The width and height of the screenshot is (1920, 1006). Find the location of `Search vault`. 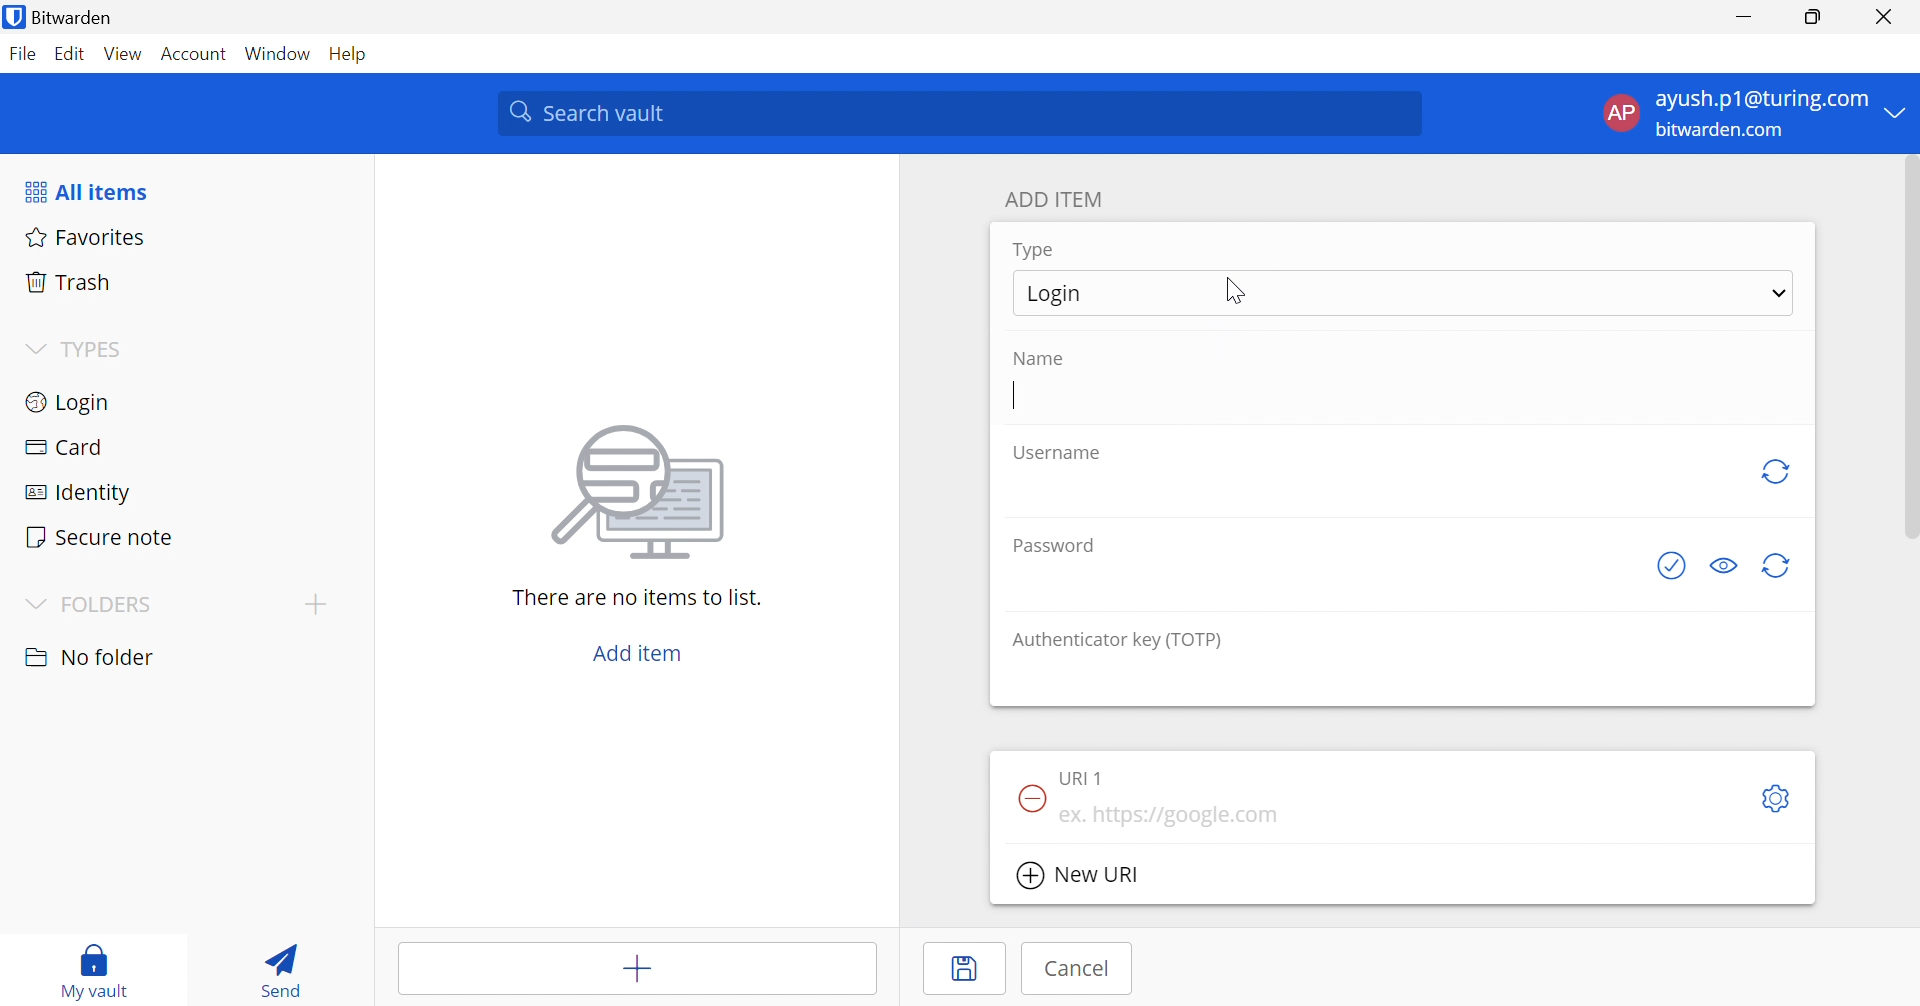

Search vault is located at coordinates (958, 113).